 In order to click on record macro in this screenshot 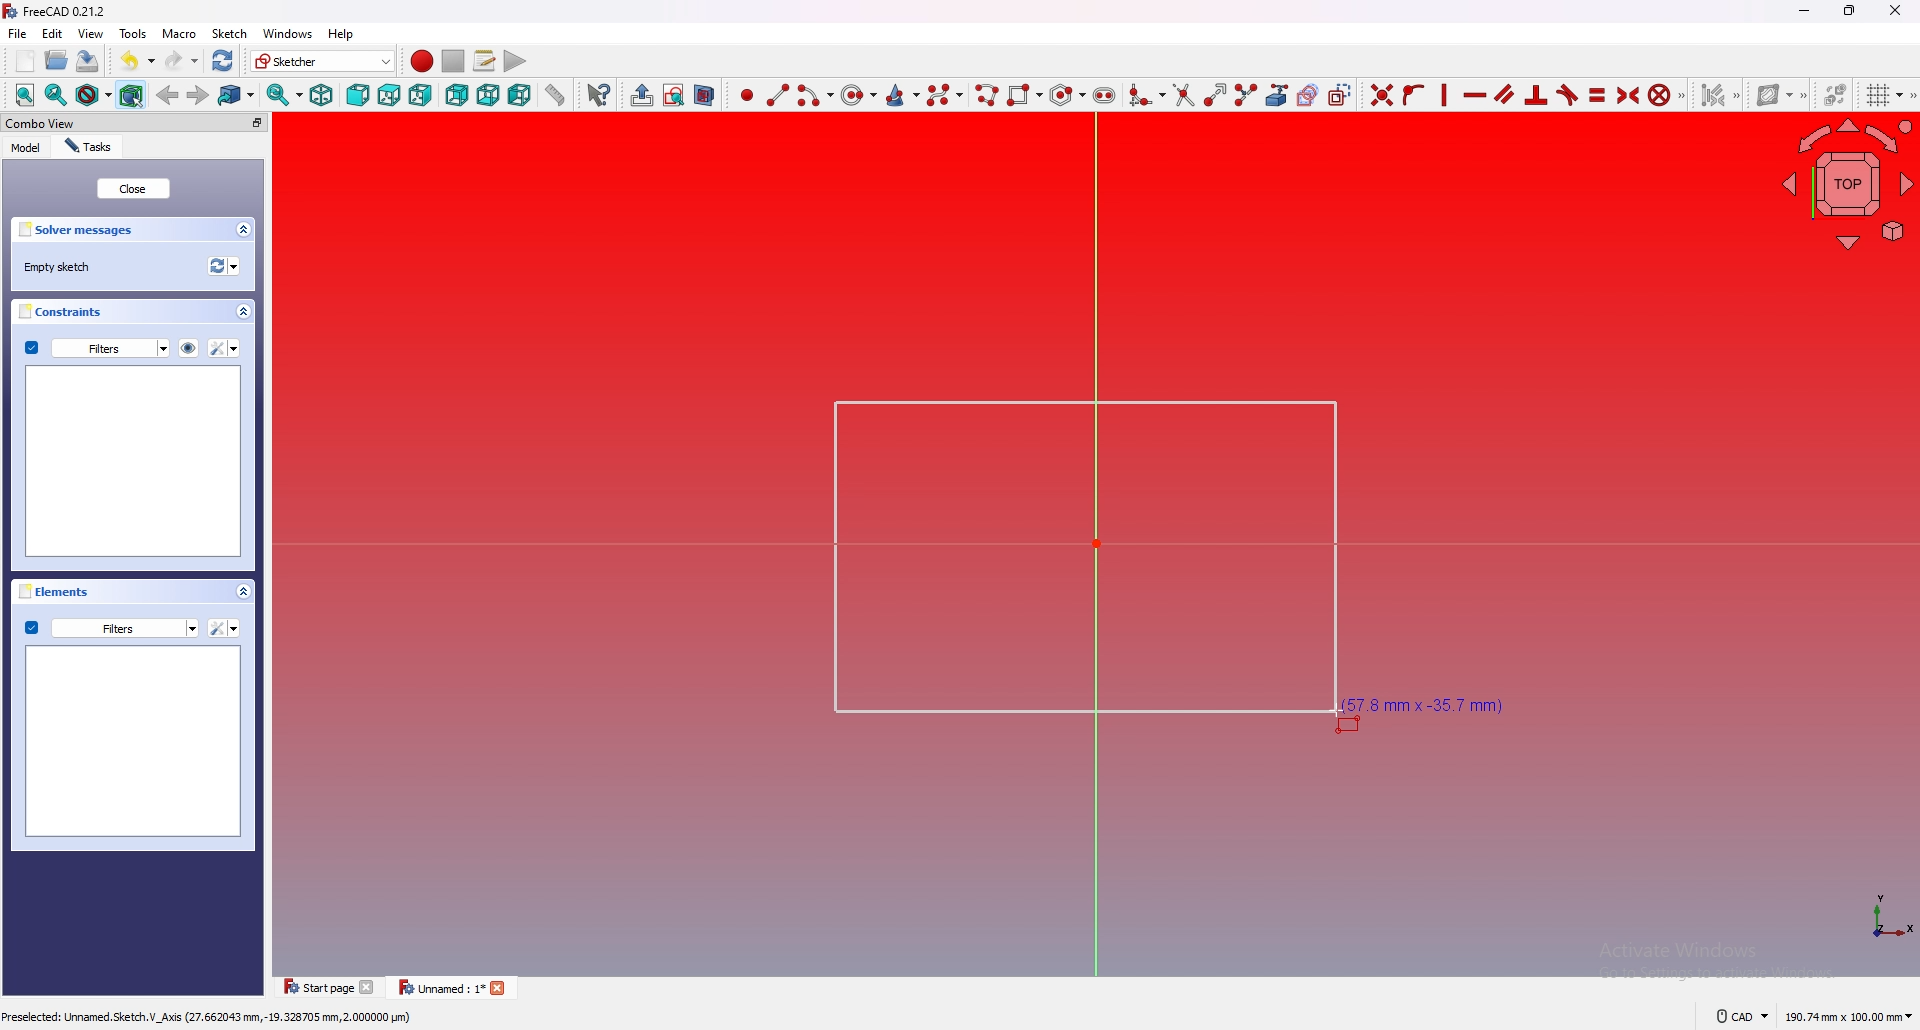, I will do `click(423, 61)`.